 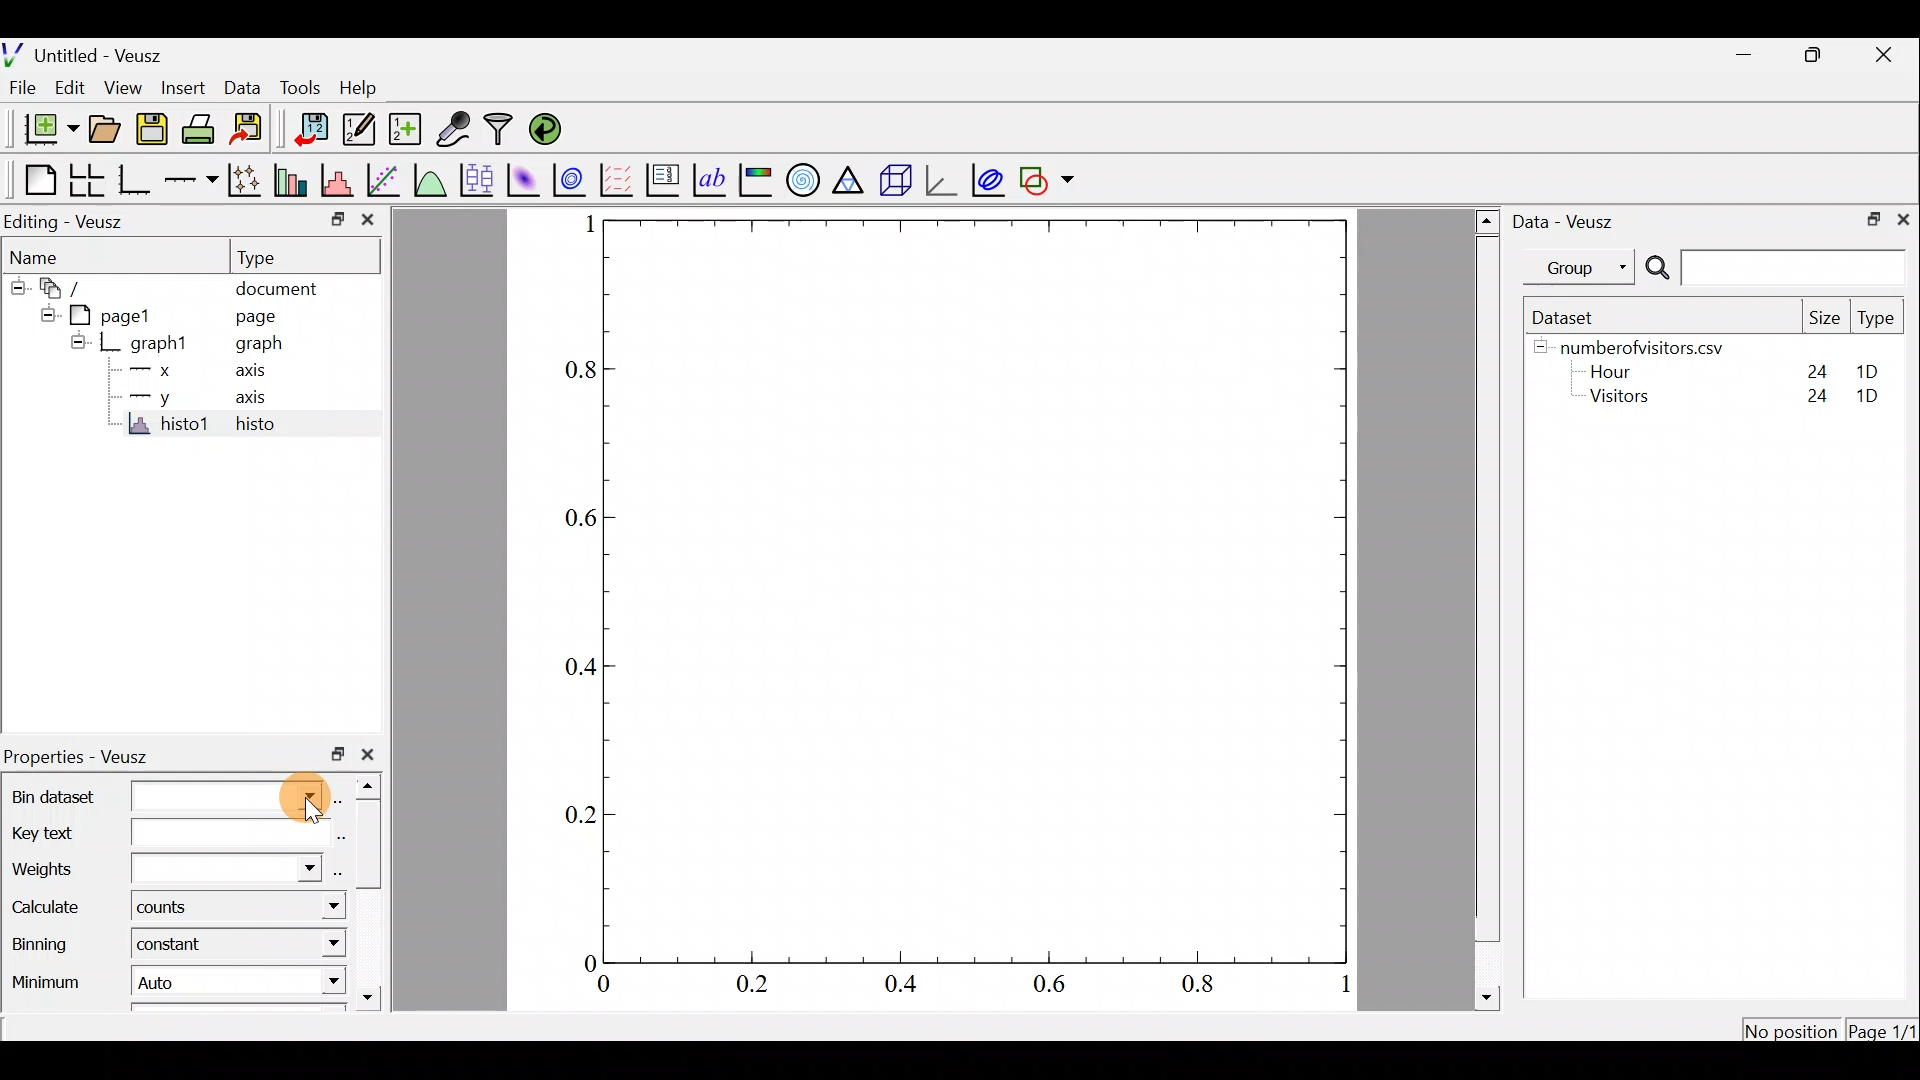 What do you see at coordinates (388, 181) in the screenshot?
I see `fit a function to data` at bounding box center [388, 181].